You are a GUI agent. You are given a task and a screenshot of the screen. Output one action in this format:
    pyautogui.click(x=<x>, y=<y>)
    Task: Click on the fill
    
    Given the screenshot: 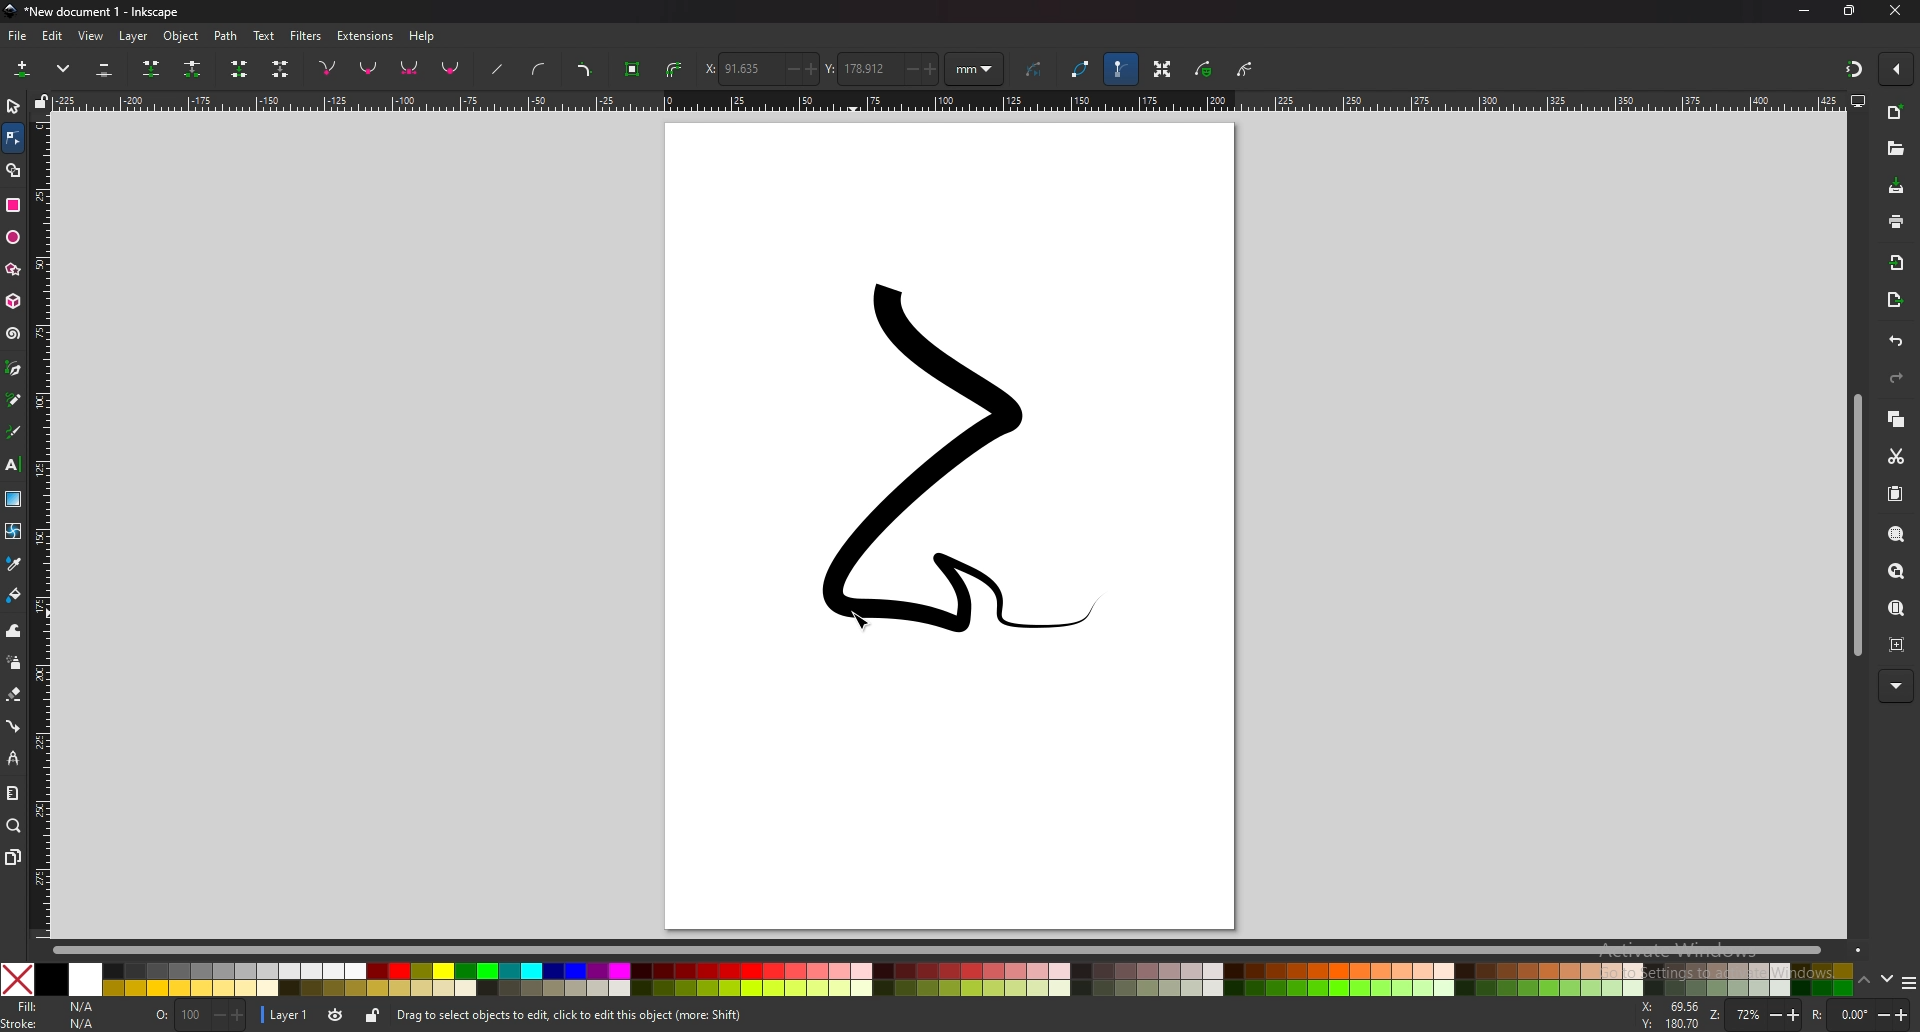 What is the action you would take?
    pyautogui.click(x=55, y=1007)
    